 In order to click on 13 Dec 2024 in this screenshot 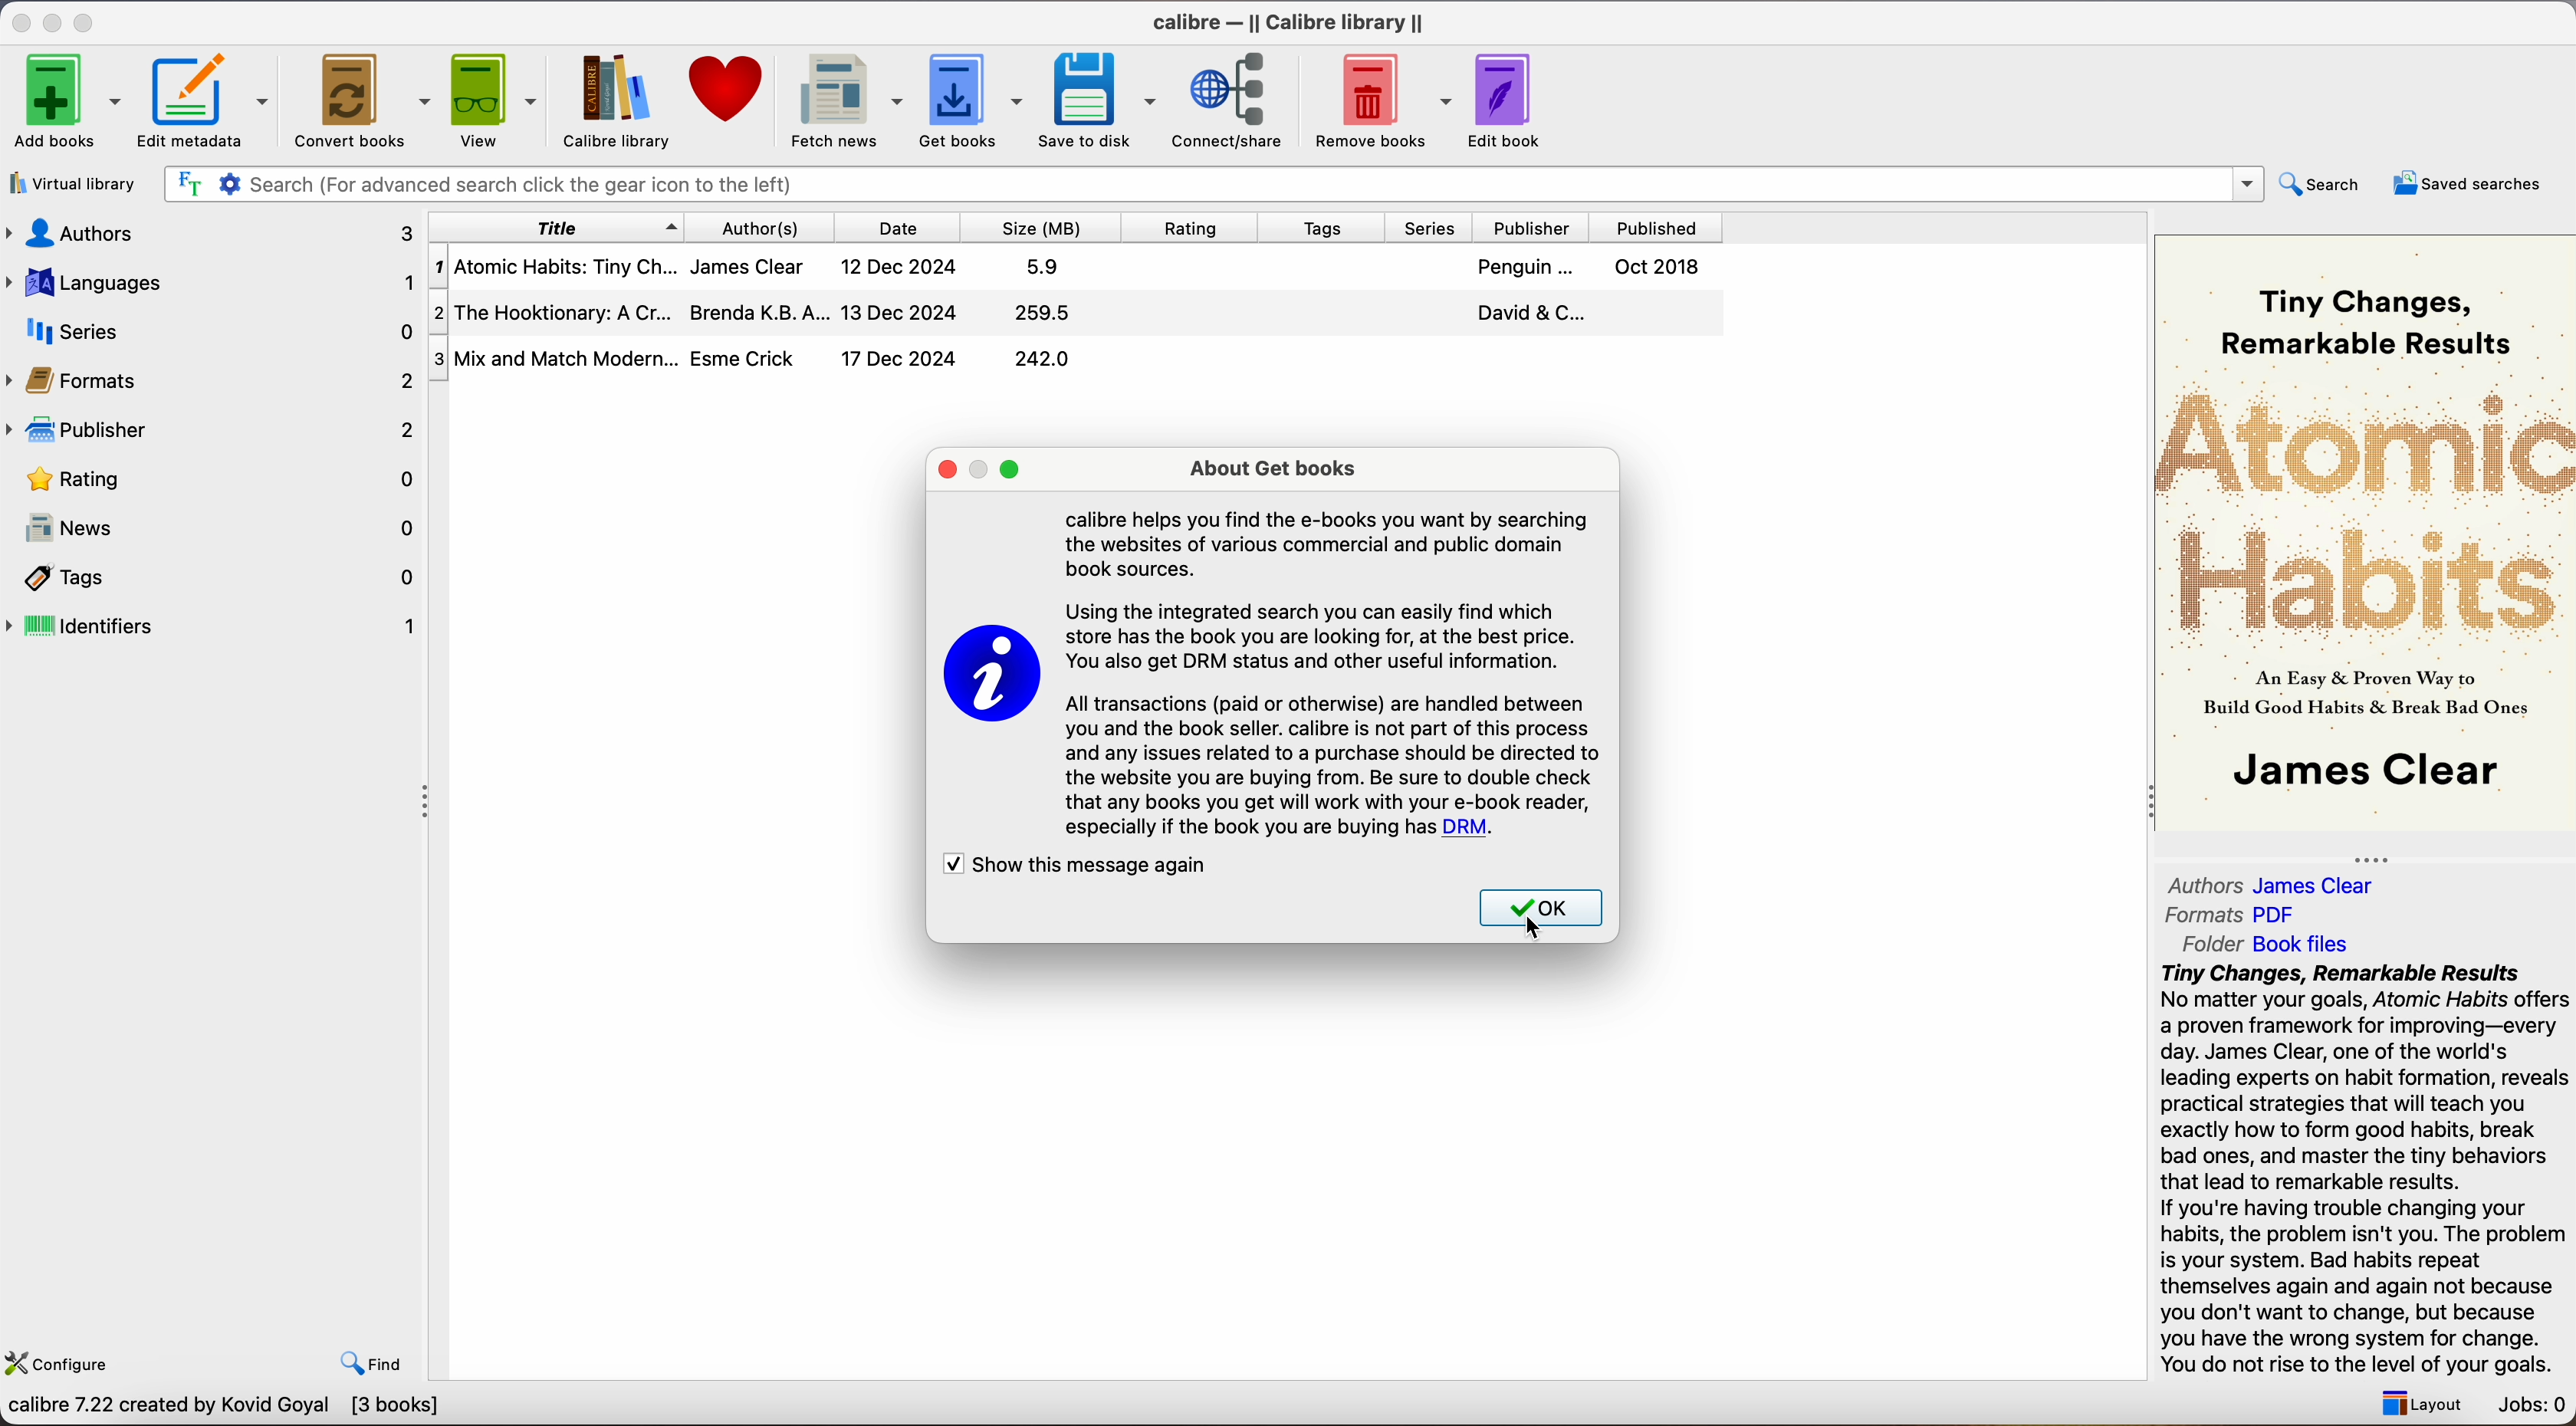, I will do `click(896, 310)`.